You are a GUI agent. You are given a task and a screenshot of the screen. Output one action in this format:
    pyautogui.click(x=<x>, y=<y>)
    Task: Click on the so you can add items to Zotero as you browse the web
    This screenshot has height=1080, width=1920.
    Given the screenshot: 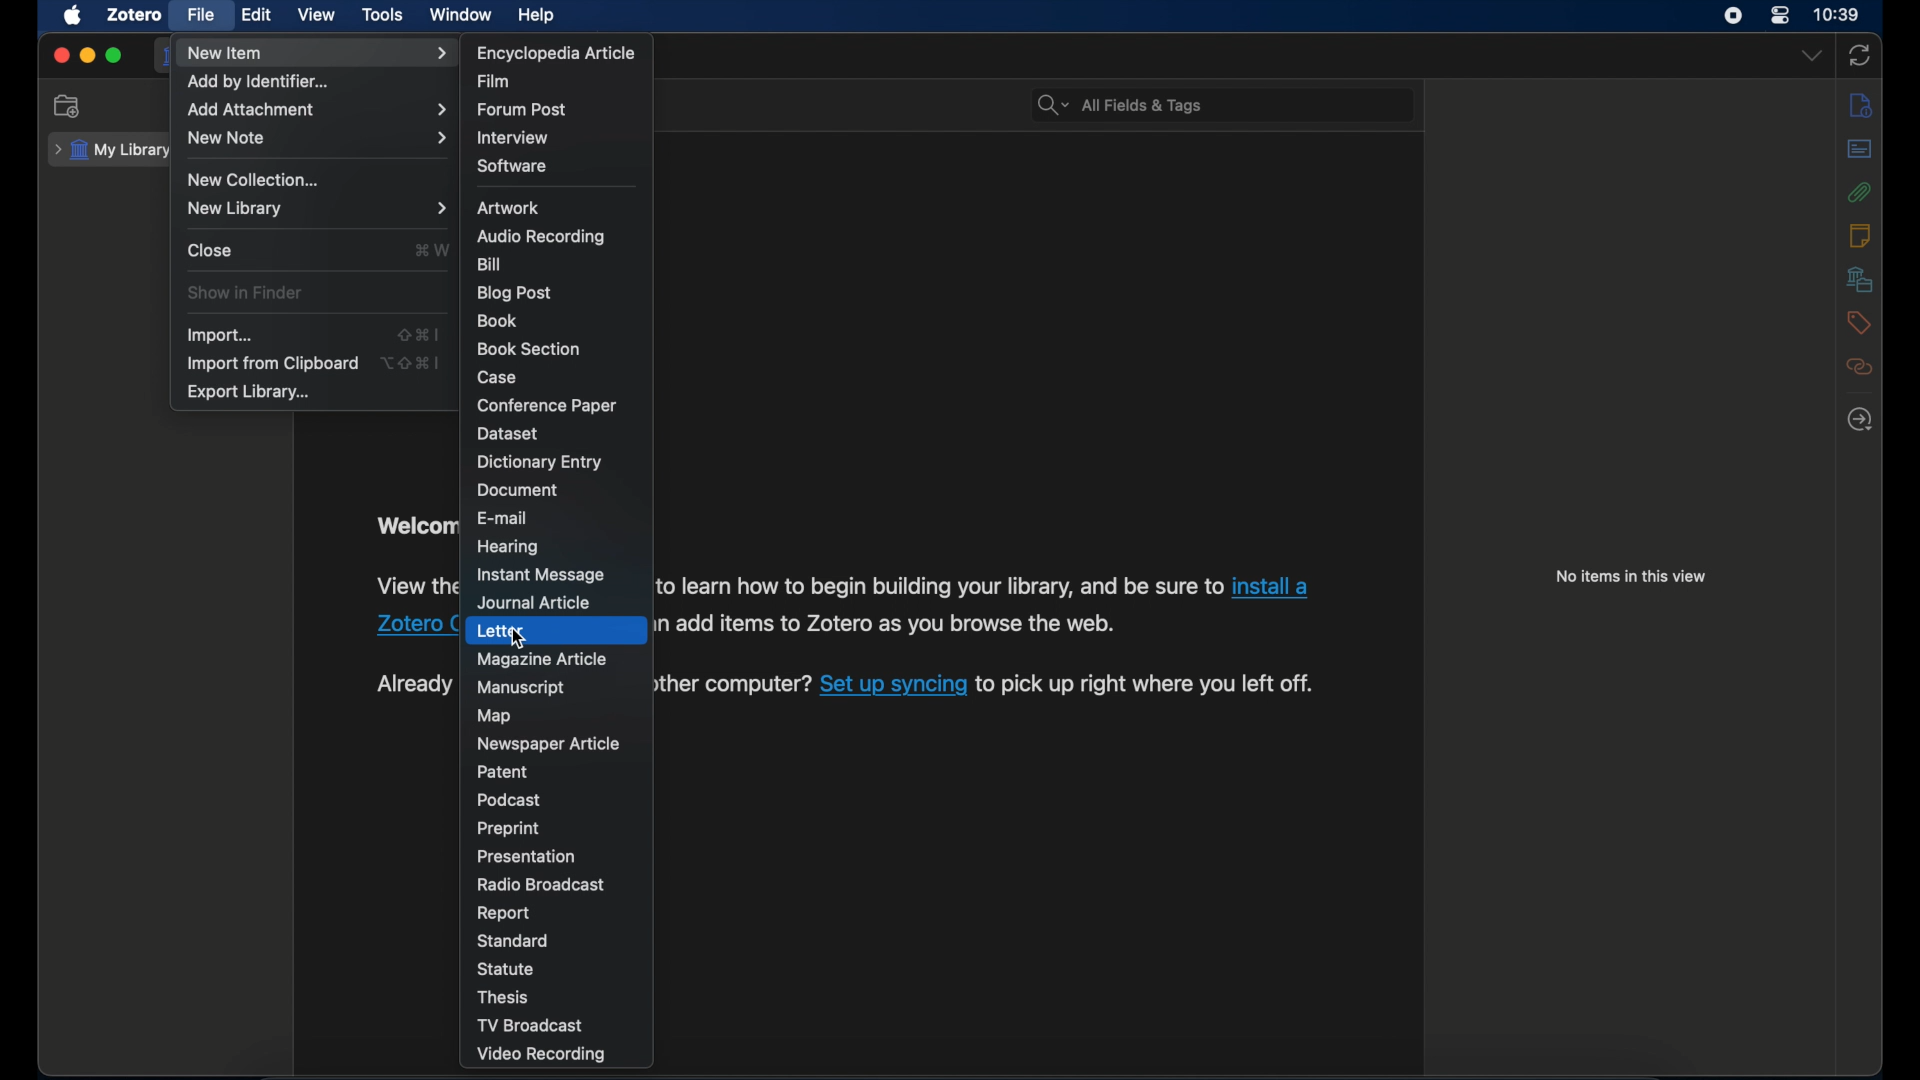 What is the action you would take?
    pyautogui.click(x=890, y=623)
    